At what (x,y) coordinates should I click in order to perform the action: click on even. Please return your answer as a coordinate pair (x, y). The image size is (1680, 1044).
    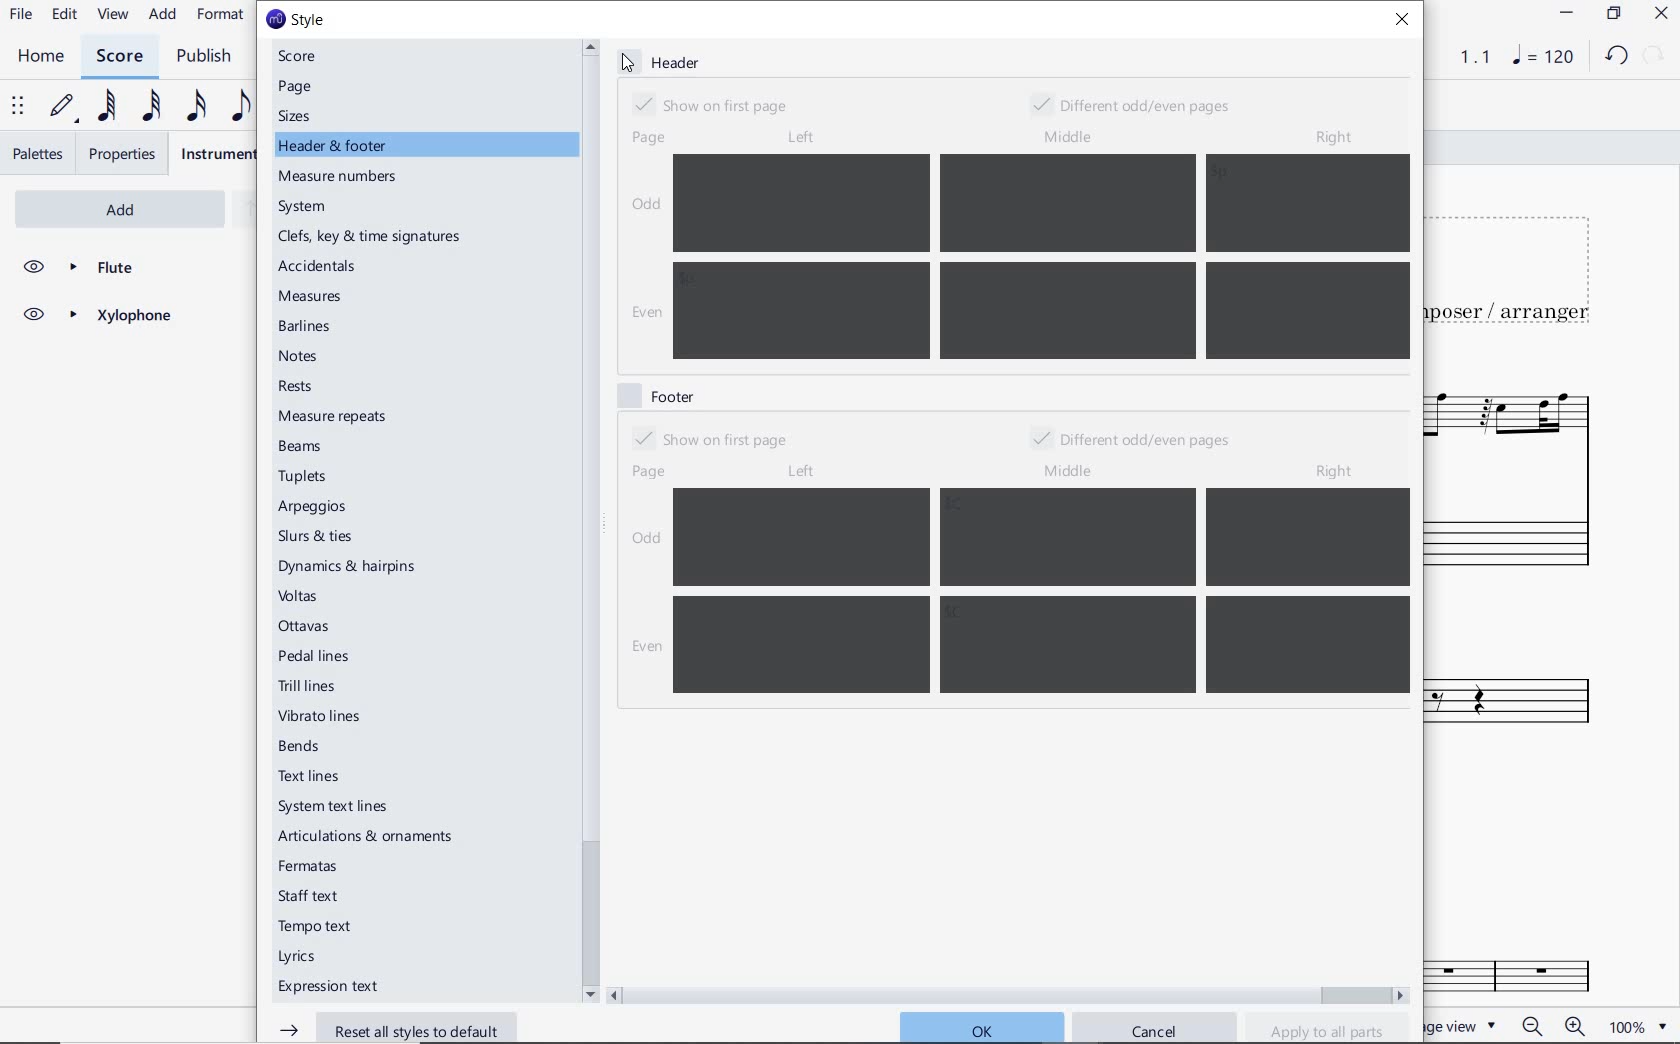
    Looking at the image, I should click on (643, 648).